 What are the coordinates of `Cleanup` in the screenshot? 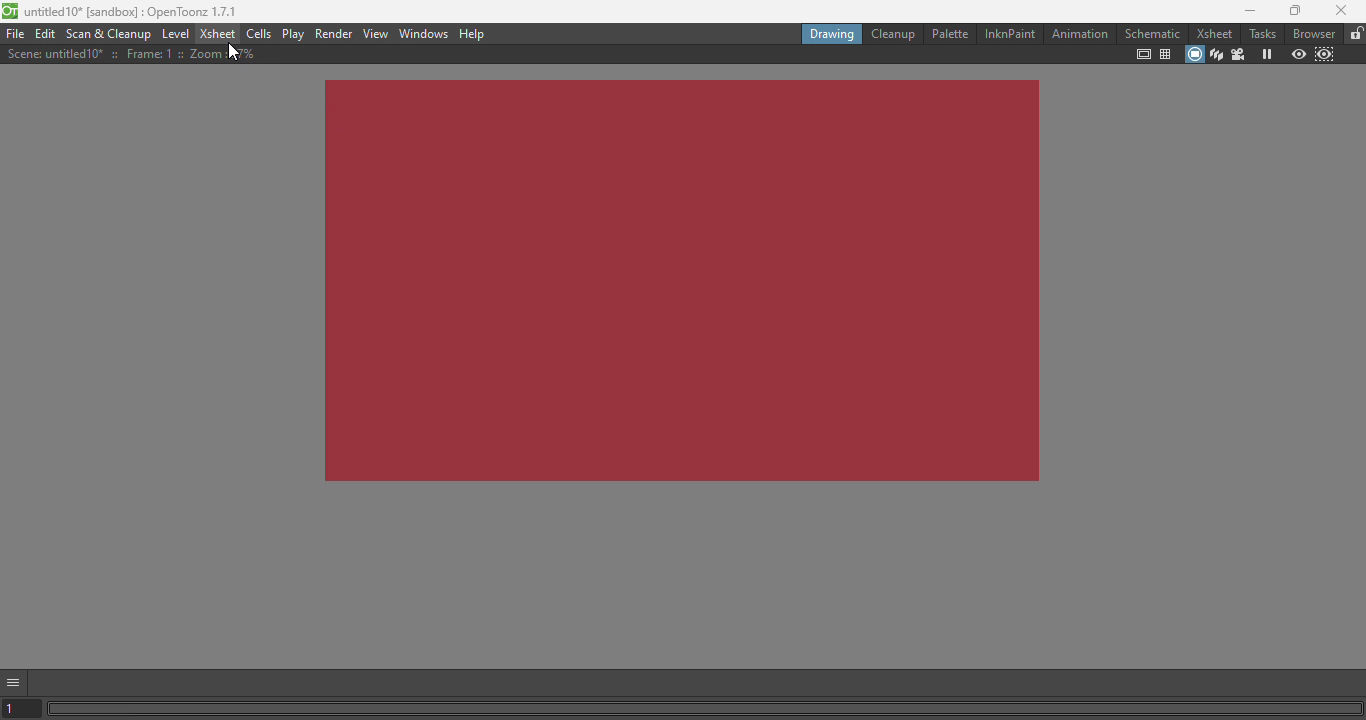 It's located at (891, 34).